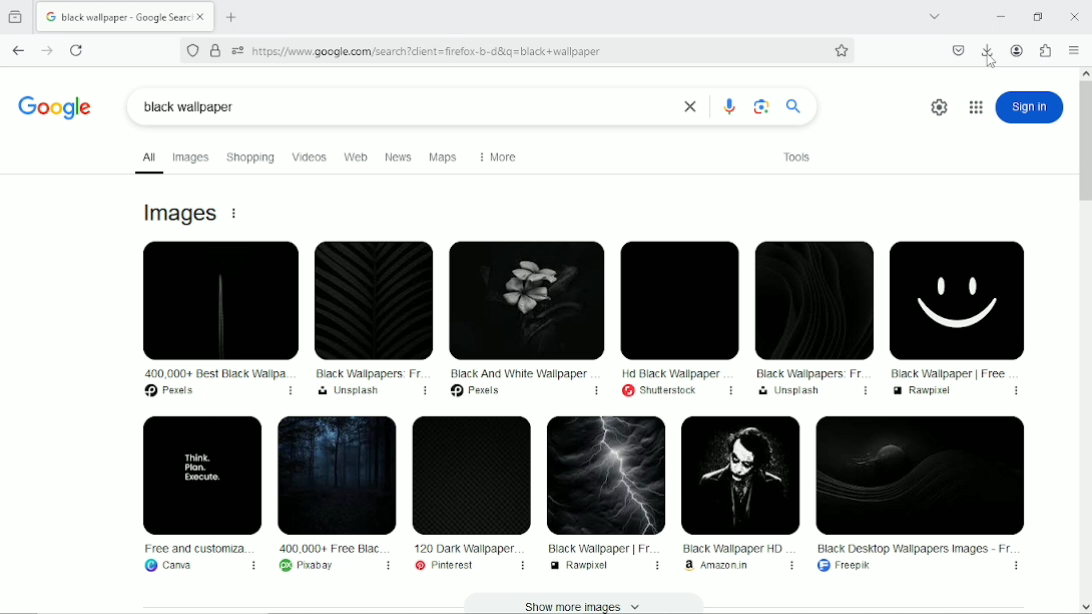 Image resolution: width=1092 pixels, height=614 pixels. I want to click on Verified by Google Trust Services, so click(215, 51).